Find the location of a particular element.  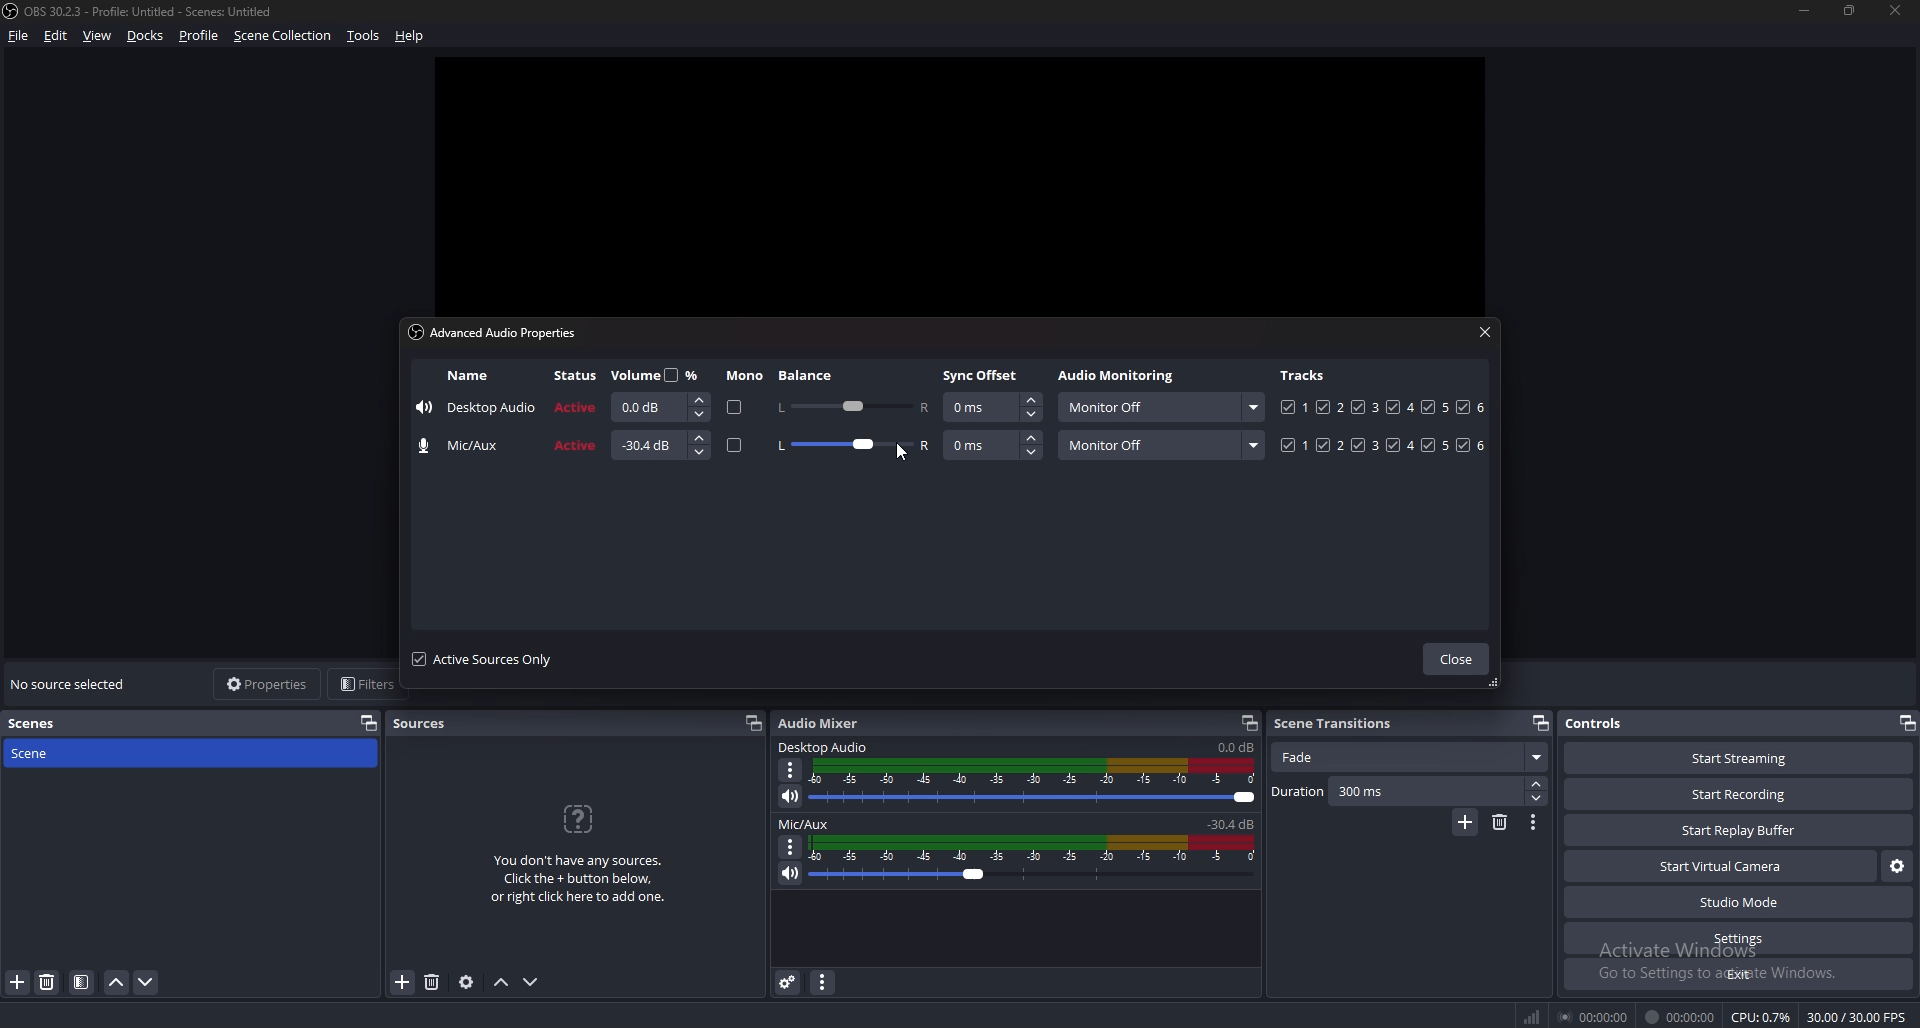

sources is located at coordinates (432, 721).